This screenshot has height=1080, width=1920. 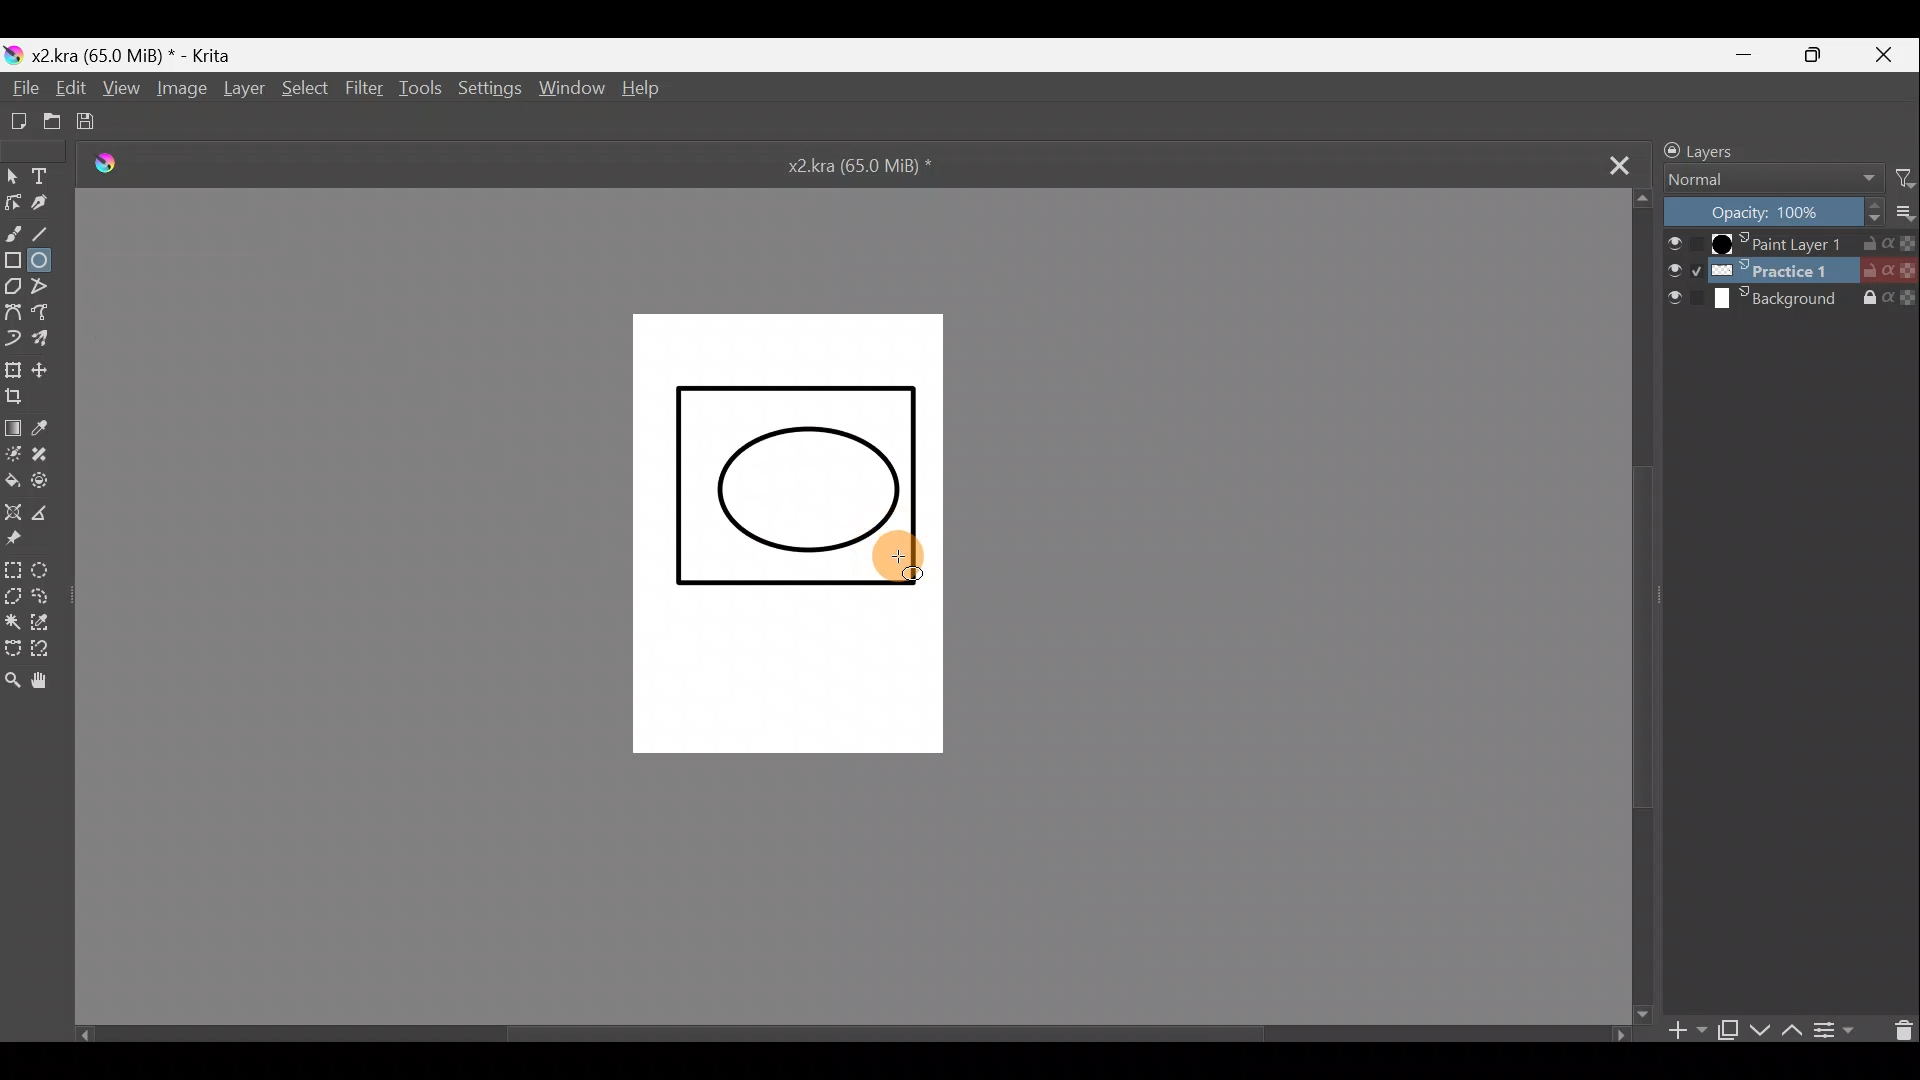 I want to click on Close tab, so click(x=1616, y=164).